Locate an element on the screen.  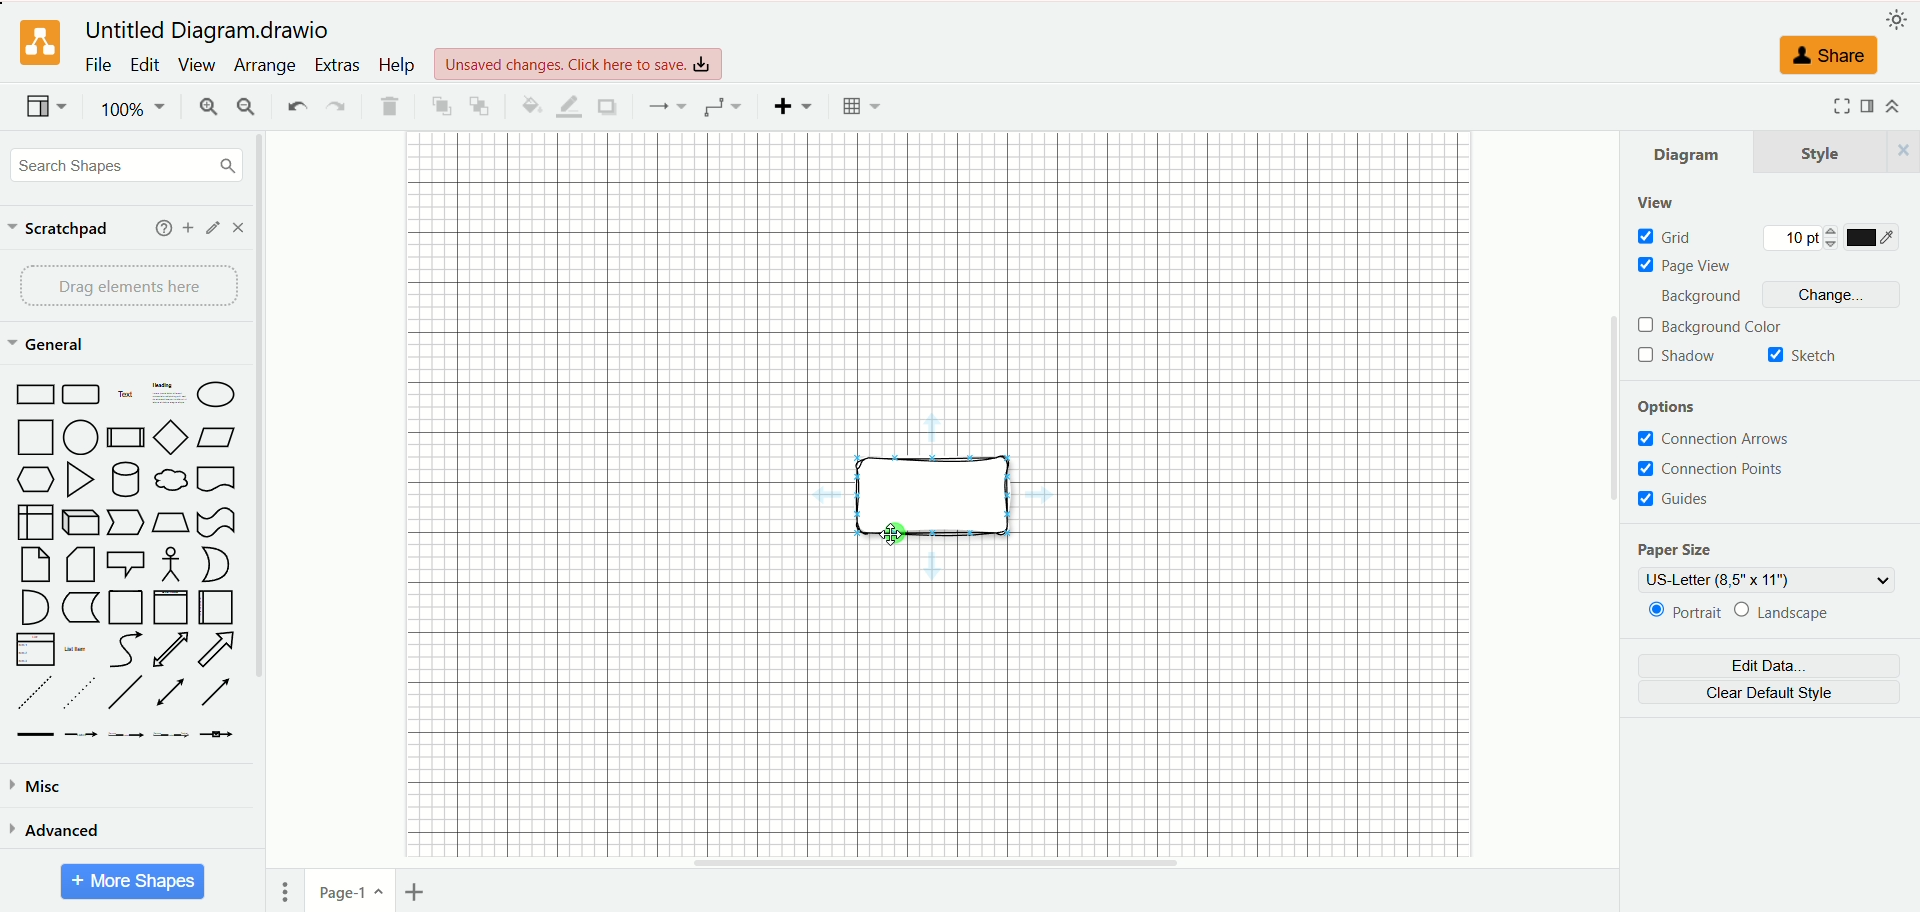
general is located at coordinates (51, 346).